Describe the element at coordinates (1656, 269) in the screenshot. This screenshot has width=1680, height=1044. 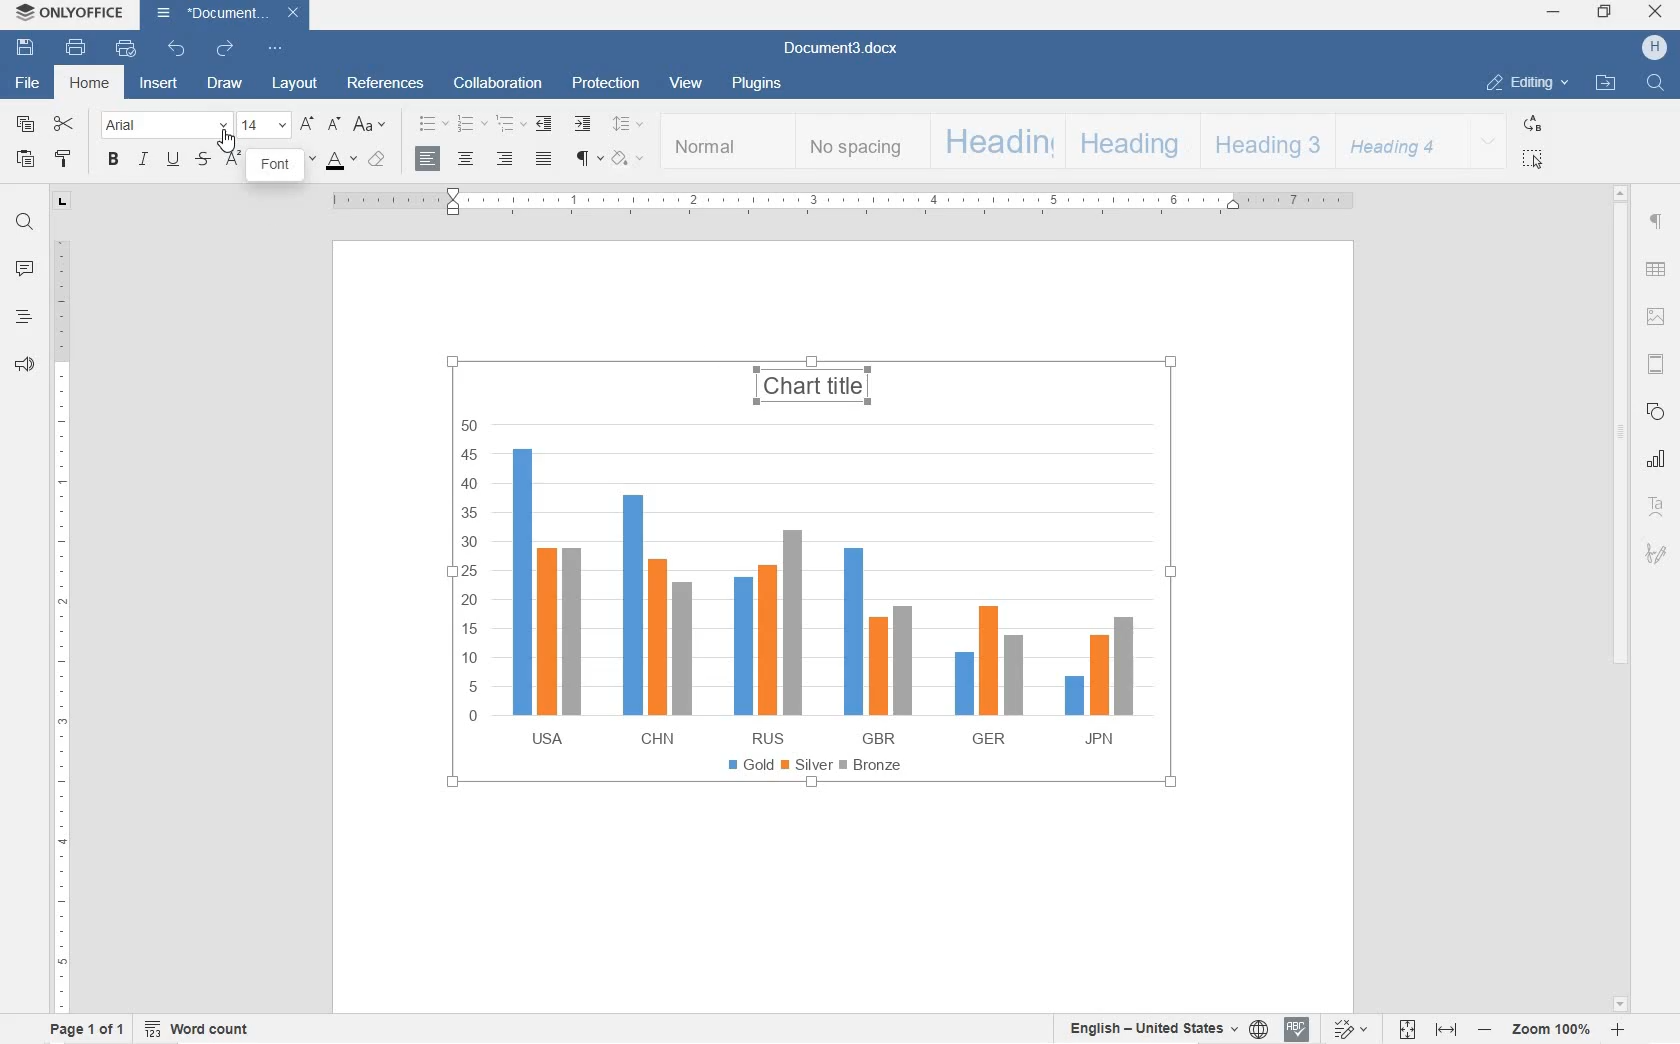
I see `TABLE SETTINGS` at that location.